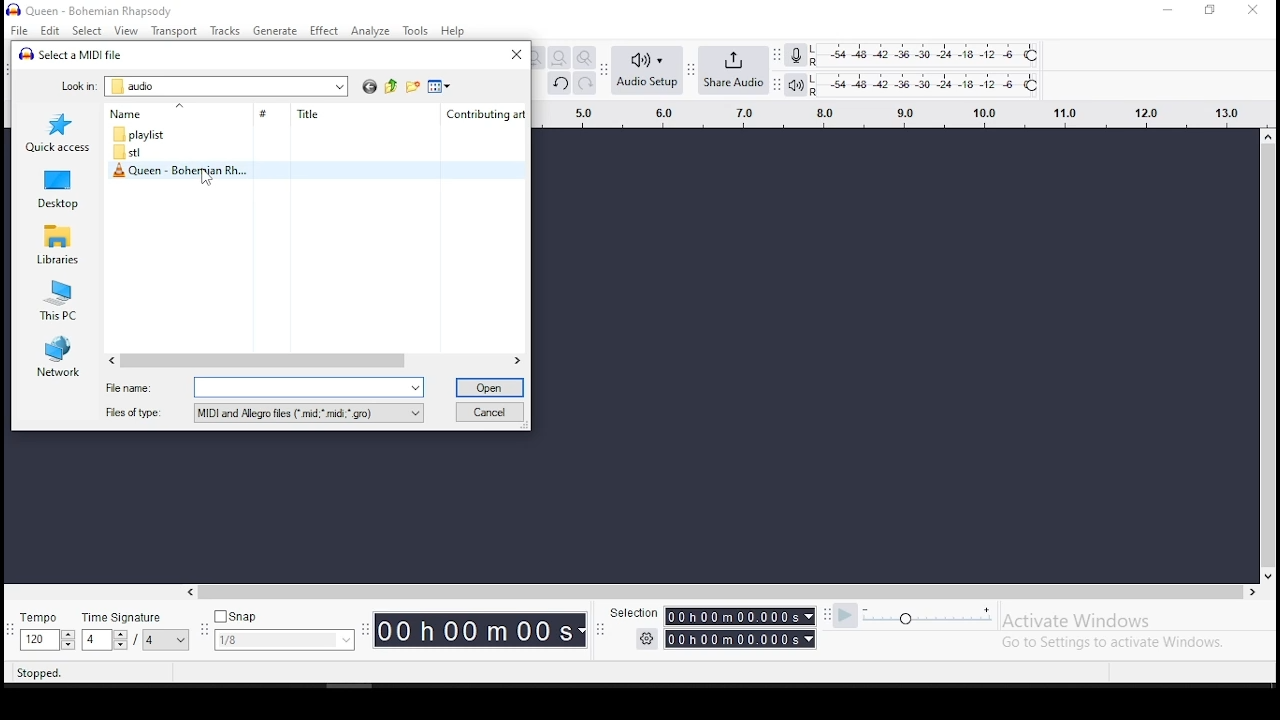 The width and height of the screenshot is (1280, 720). Describe the element at coordinates (451, 31) in the screenshot. I see `help` at that location.